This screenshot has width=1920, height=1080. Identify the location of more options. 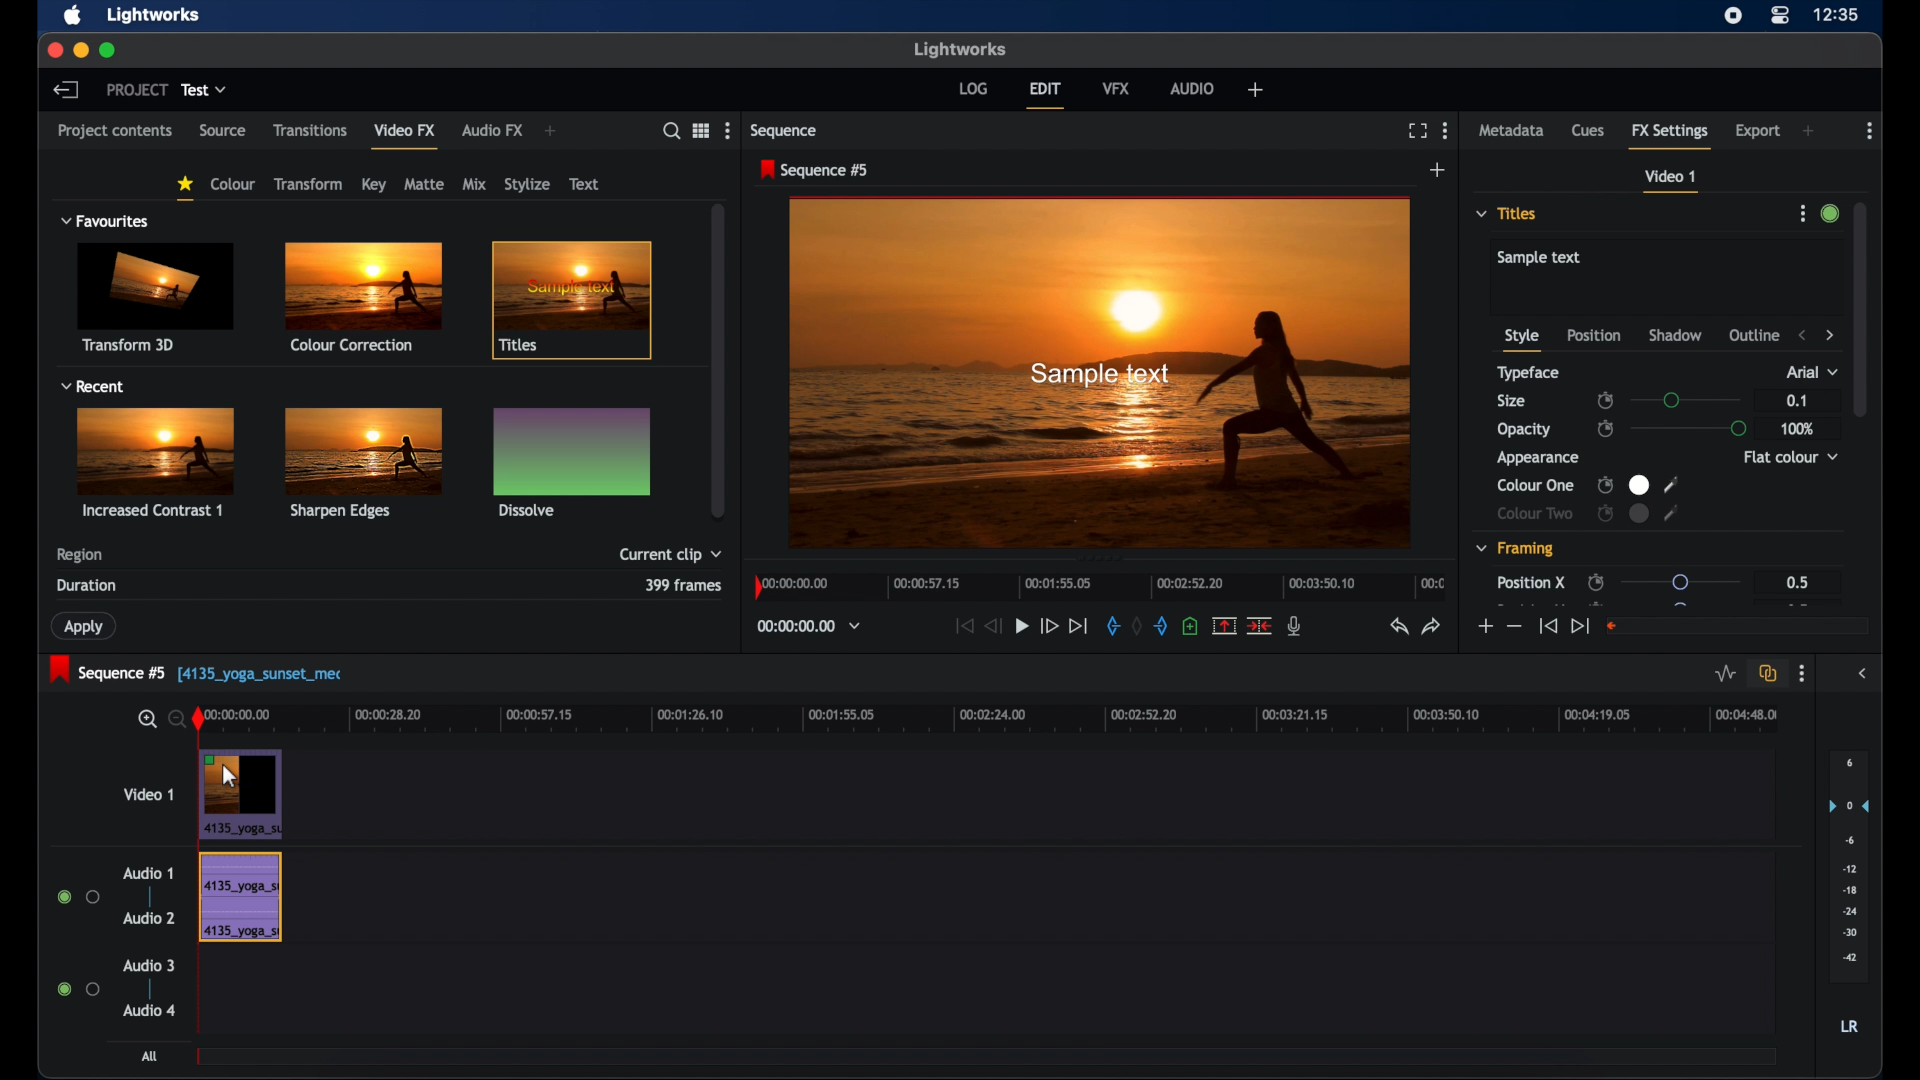
(1871, 130).